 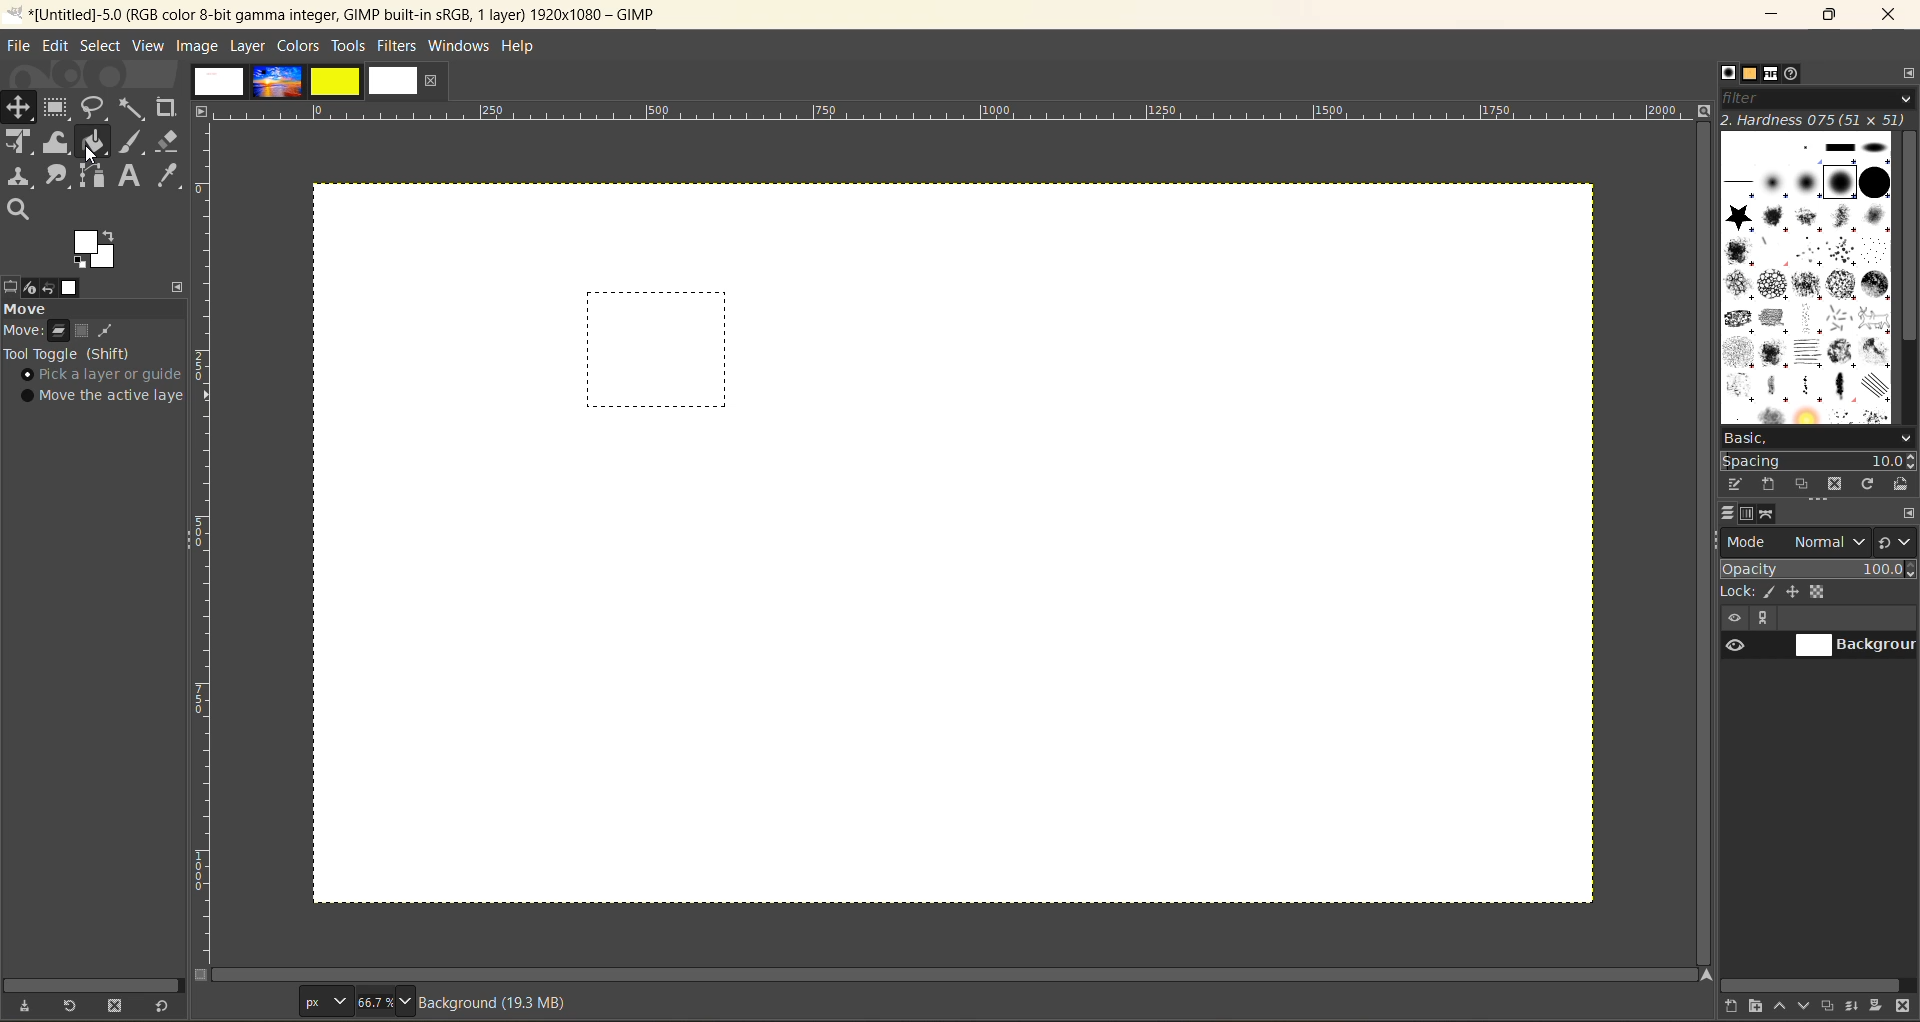 I want to click on horizontal scroll bar, so click(x=92, y=981).